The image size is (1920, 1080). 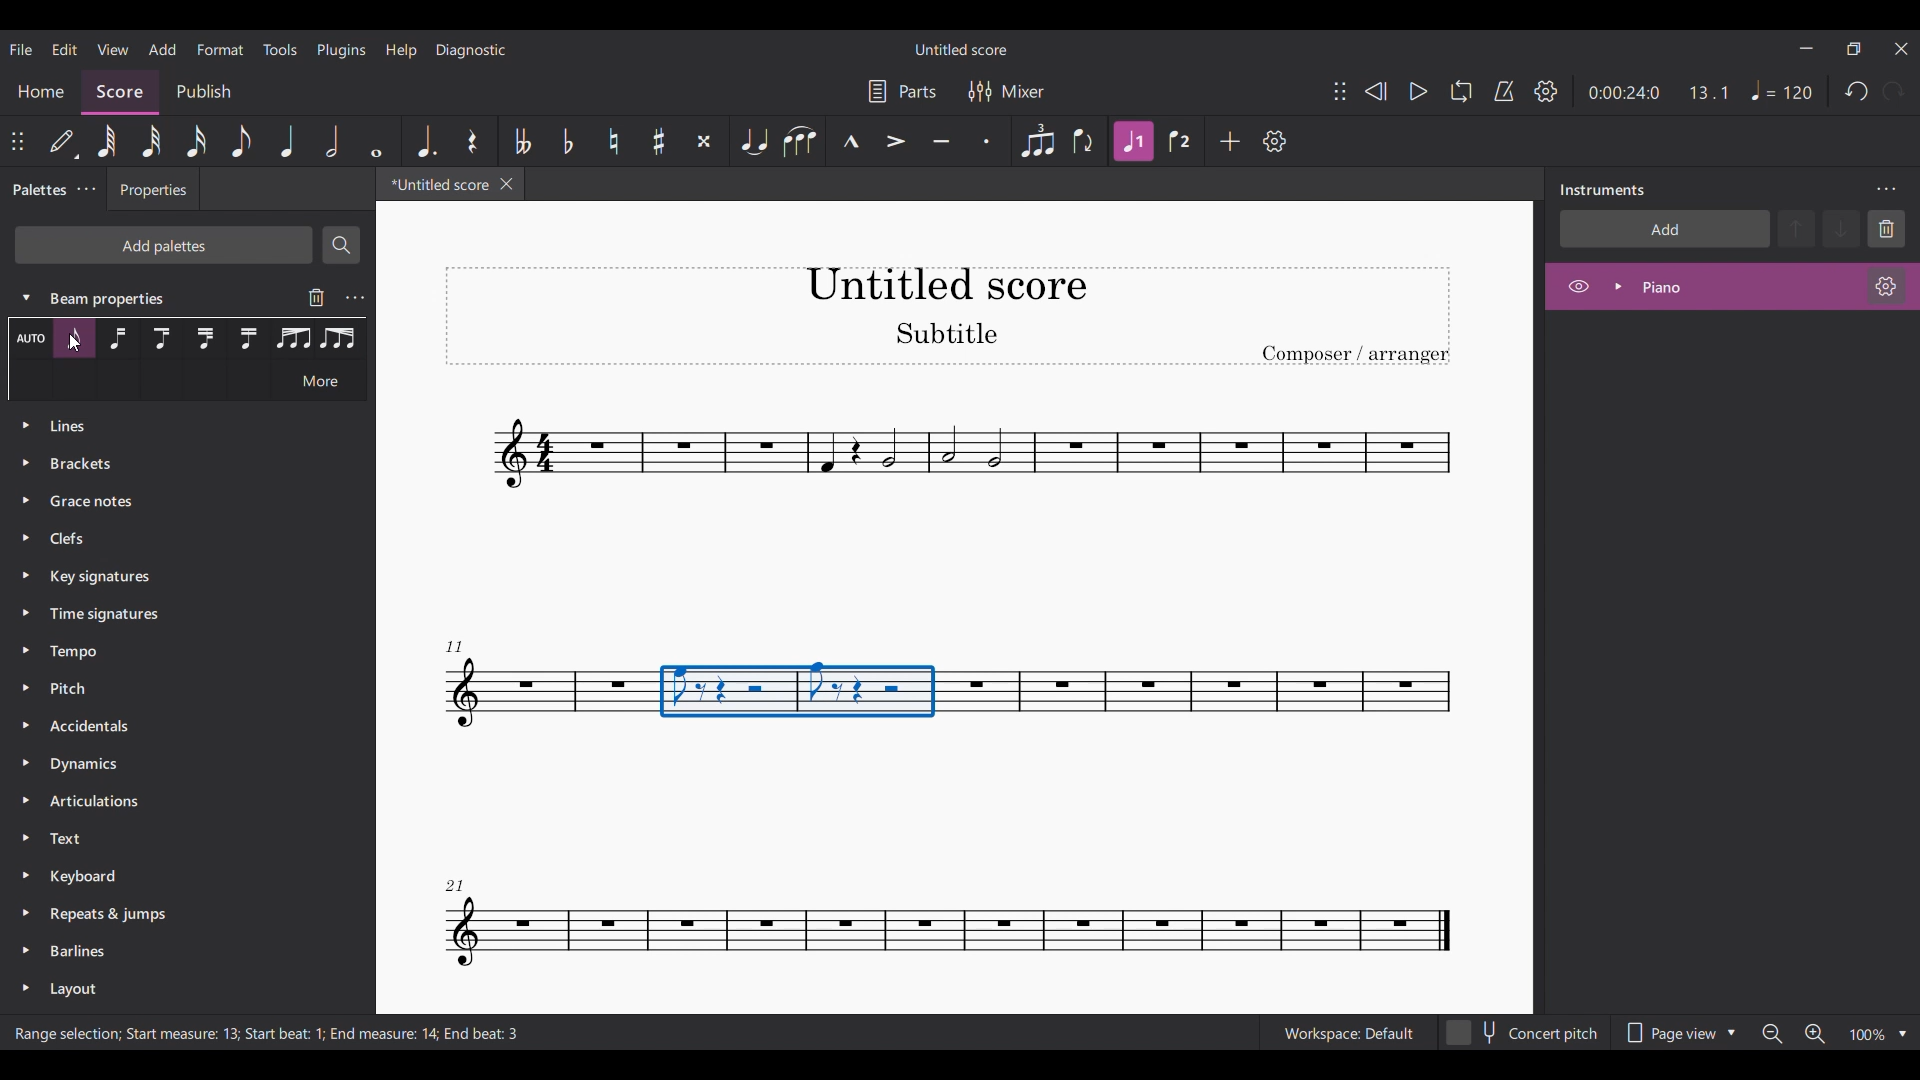 I want to click on Tie, so click(x=755, y=141).